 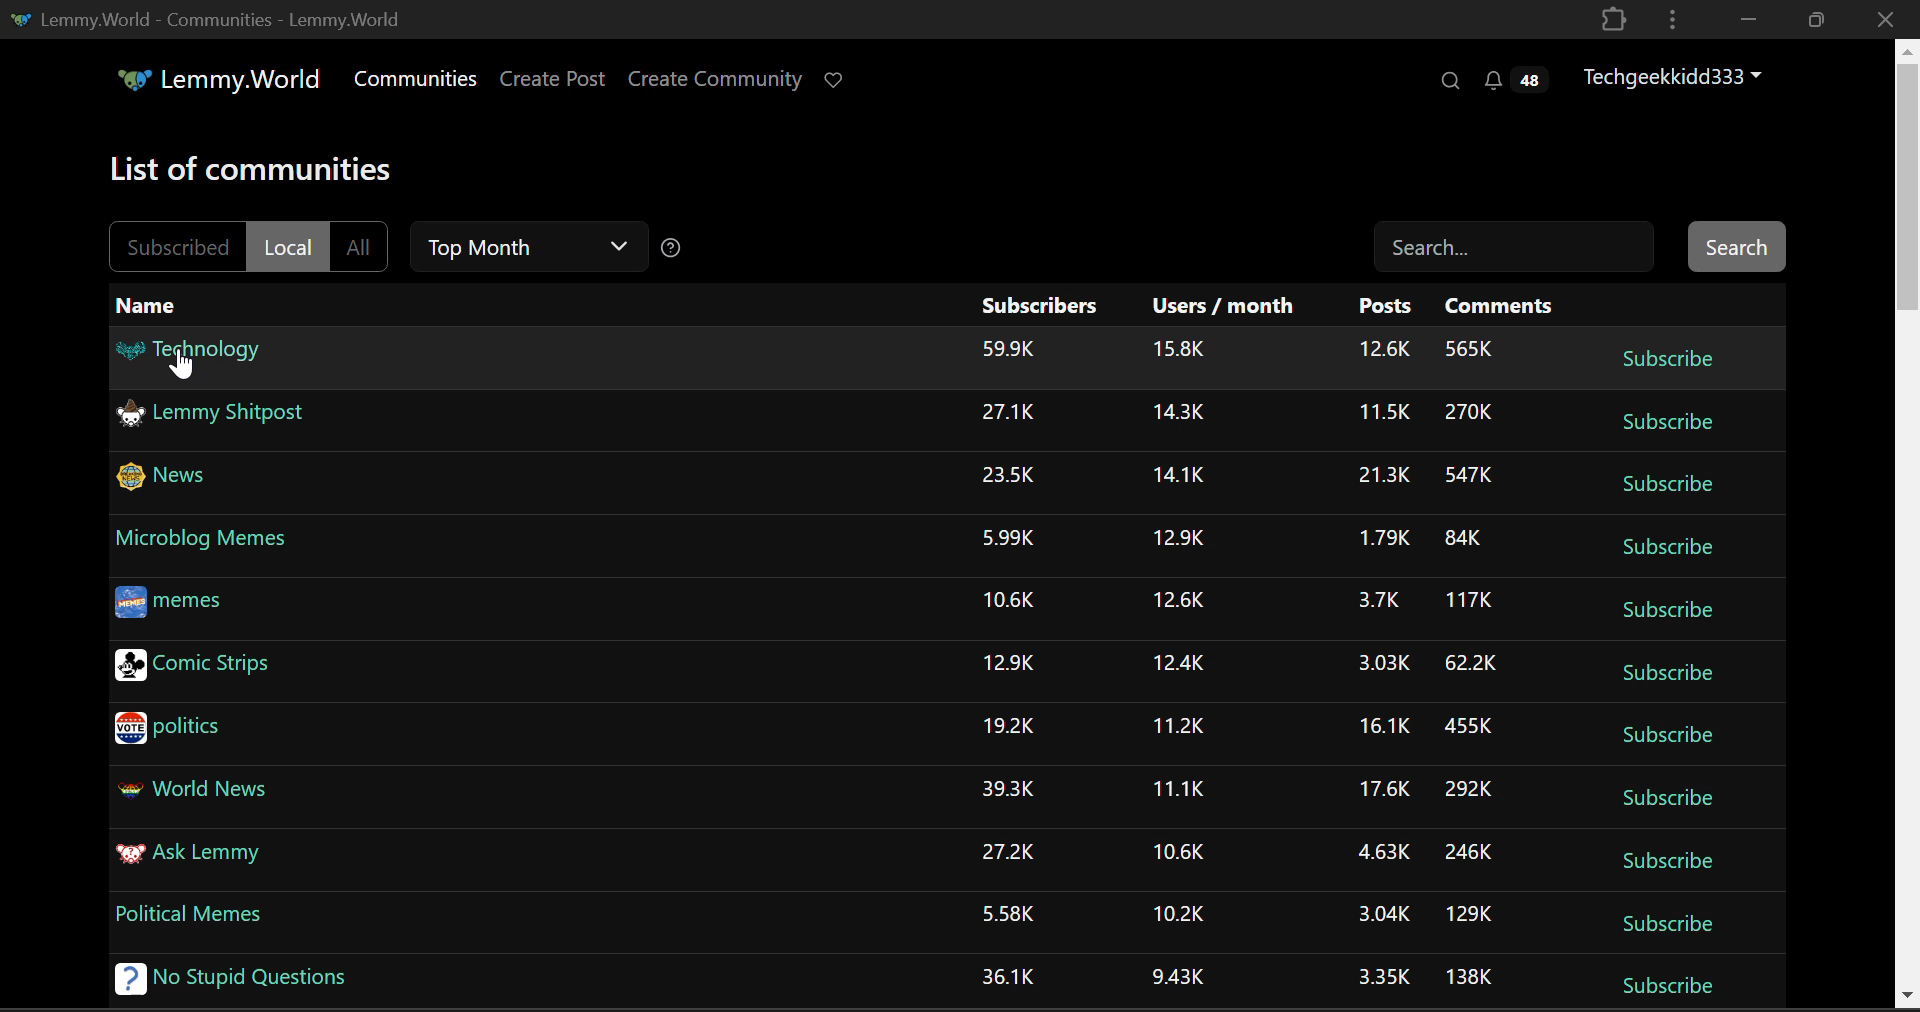 What do you see at coordinates (1008, 853) in the screenshot?
I see `Amount` at bounding box center [1008, 853].